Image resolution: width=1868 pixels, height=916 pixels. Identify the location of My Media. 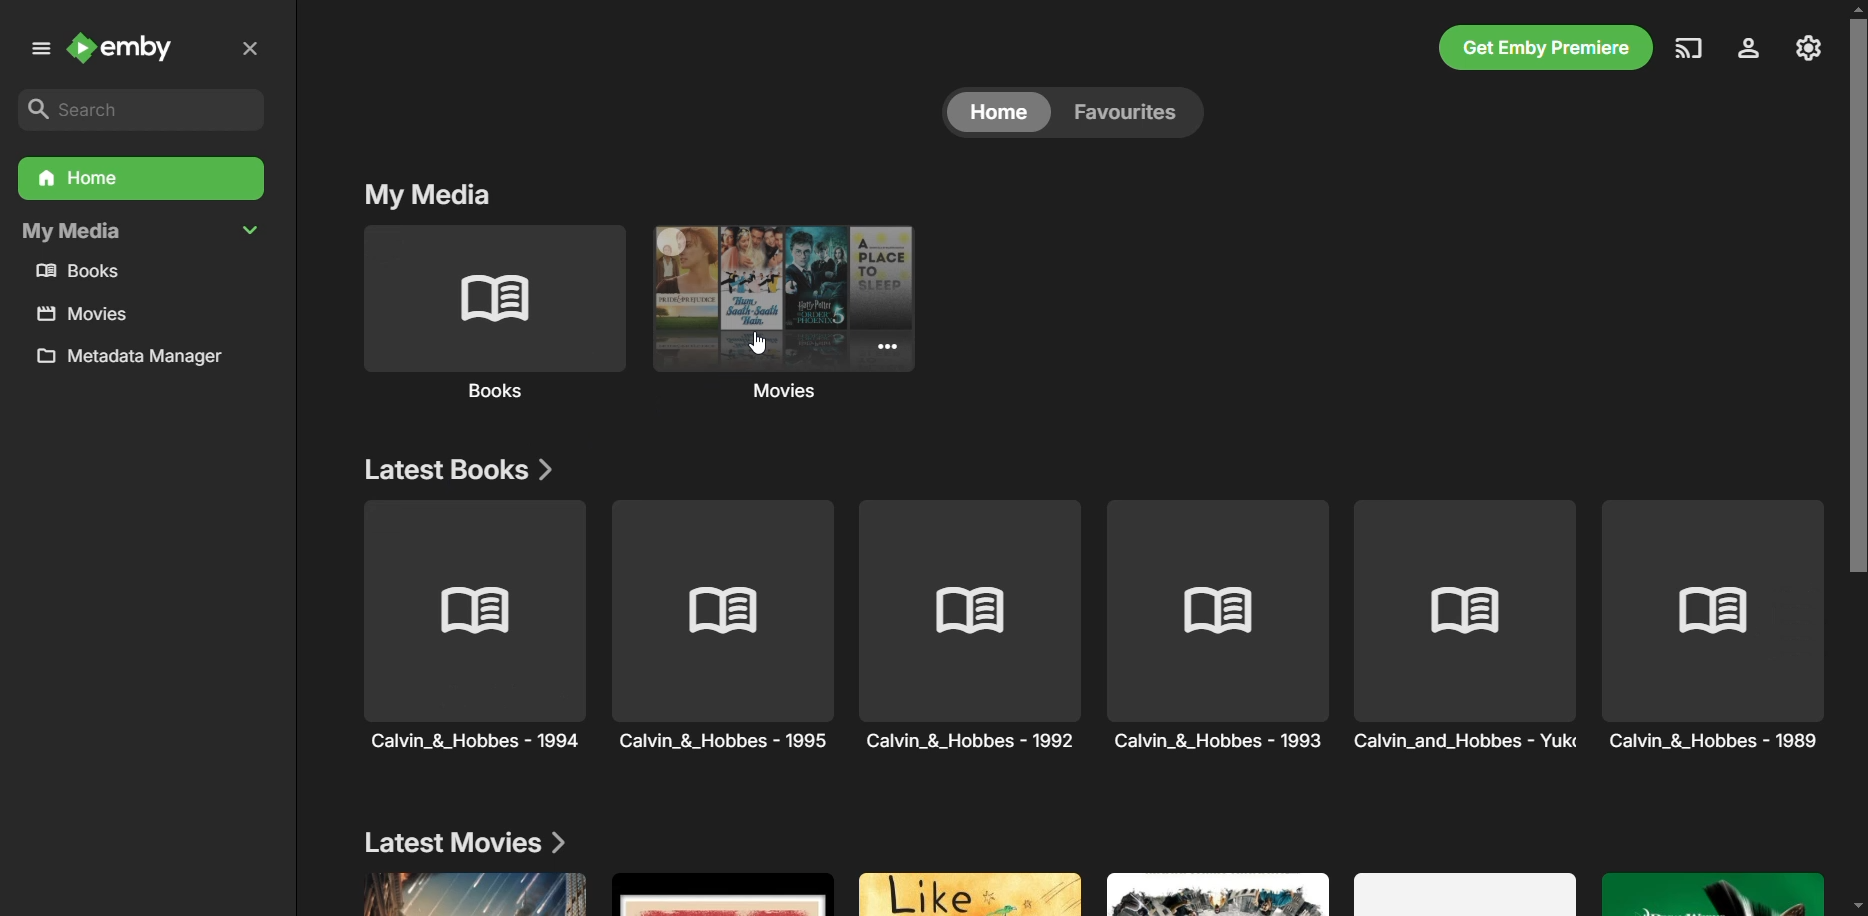
(438, 196).